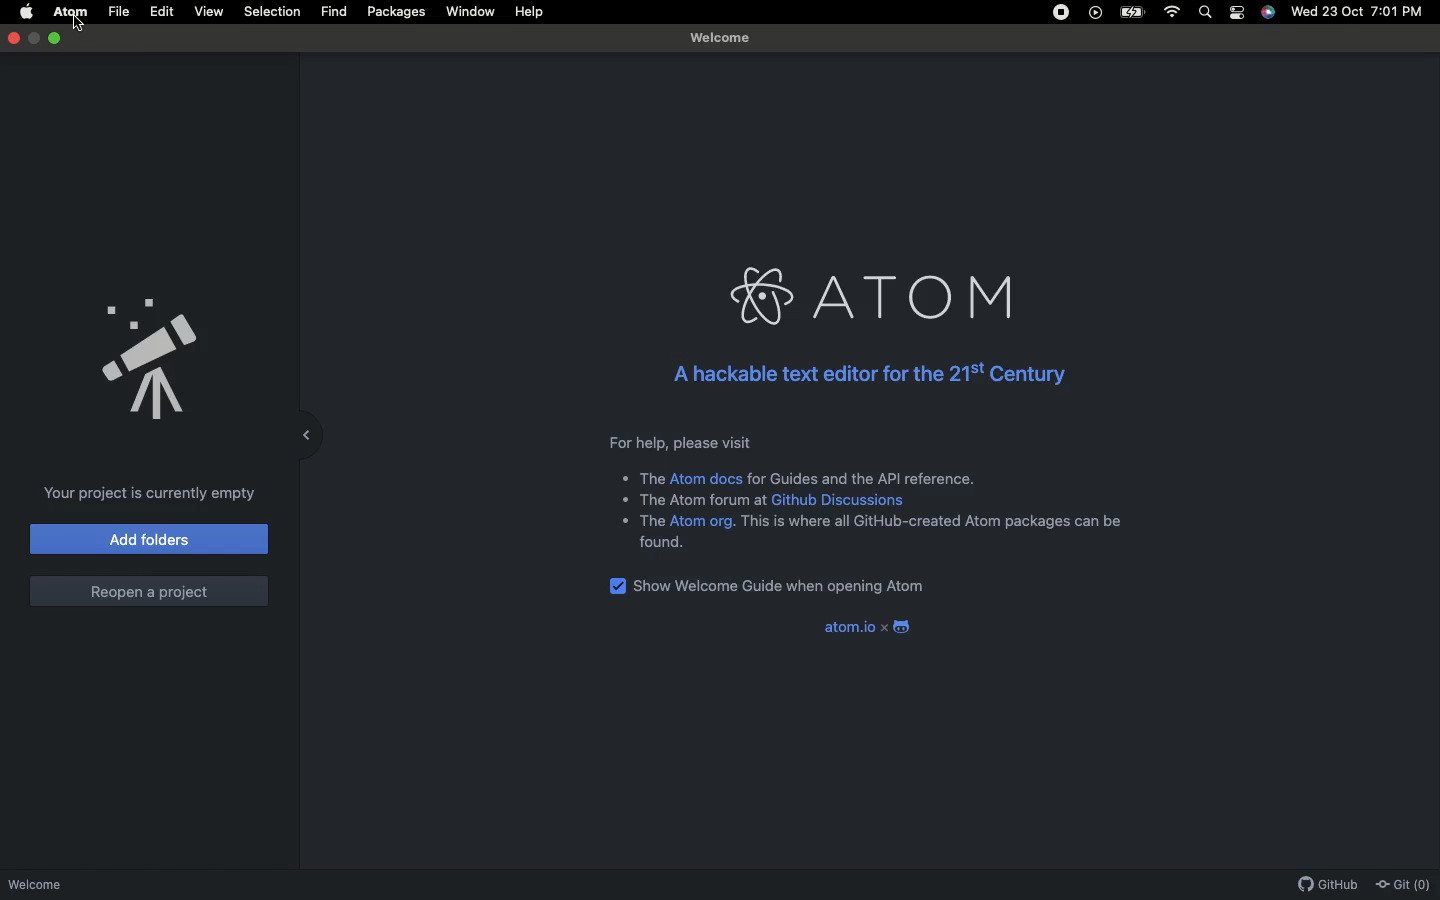  What do you see at coordinates (396, 12) in the screenshot?
I see `Packages` at bounding box center [396, 12].